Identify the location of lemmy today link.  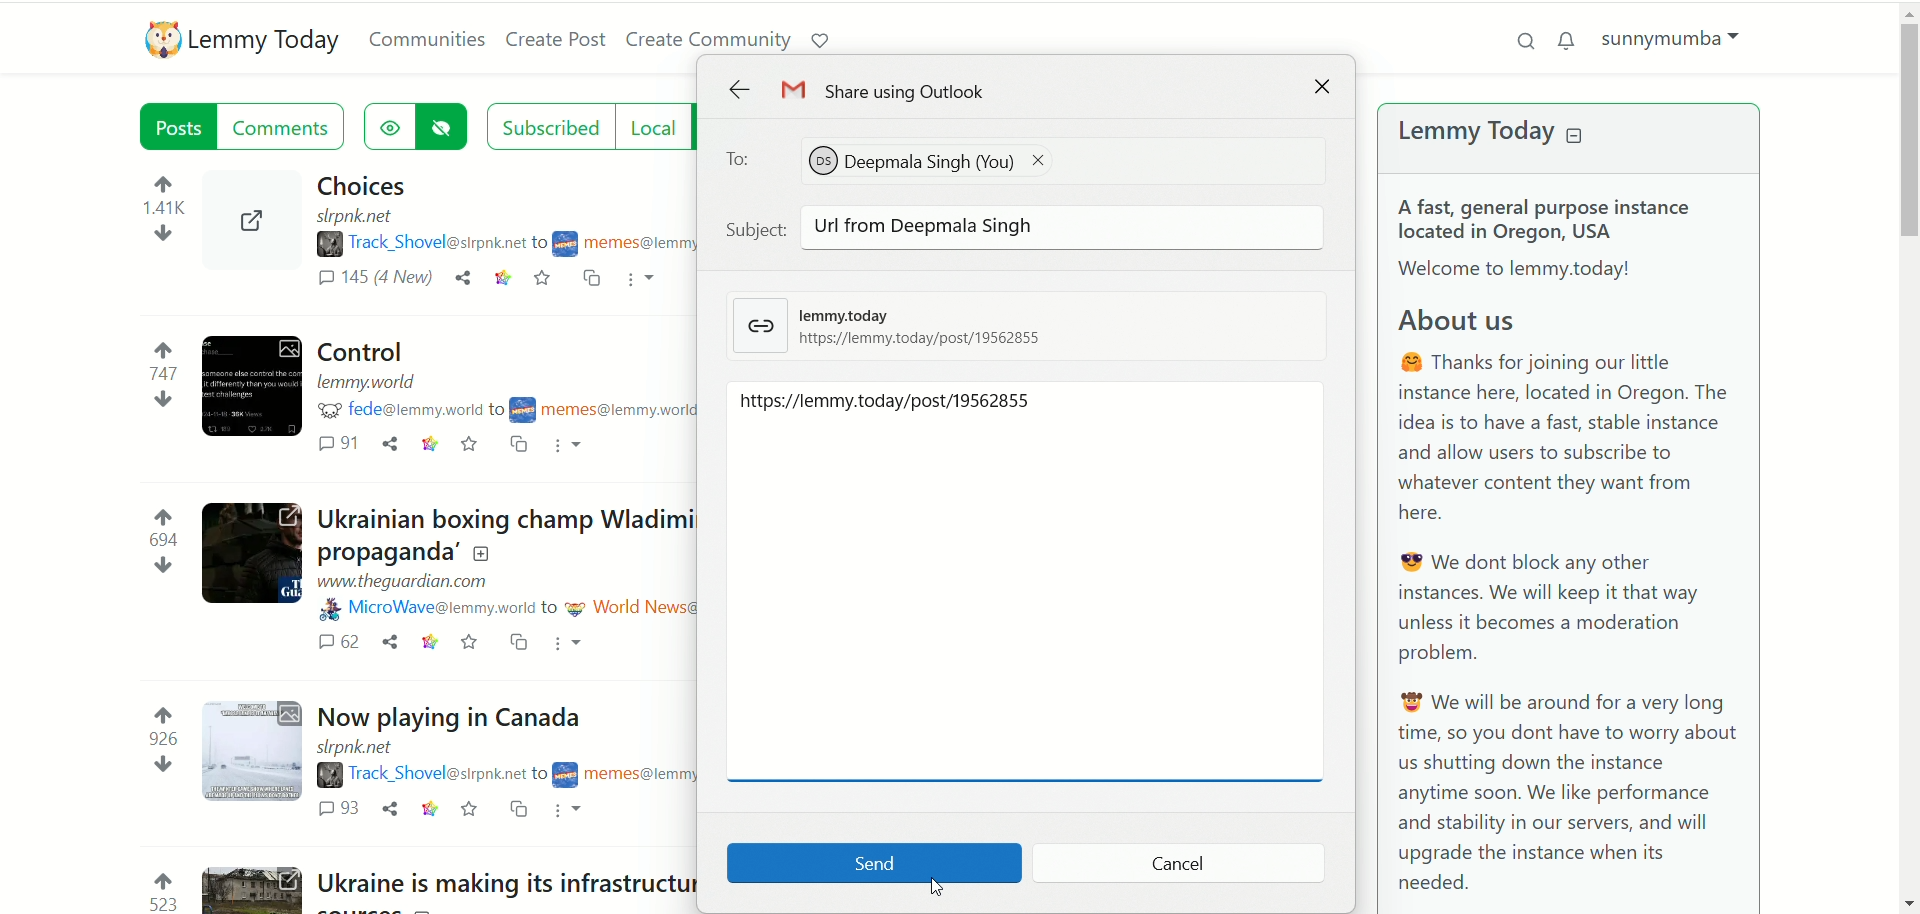
(1028, 332).